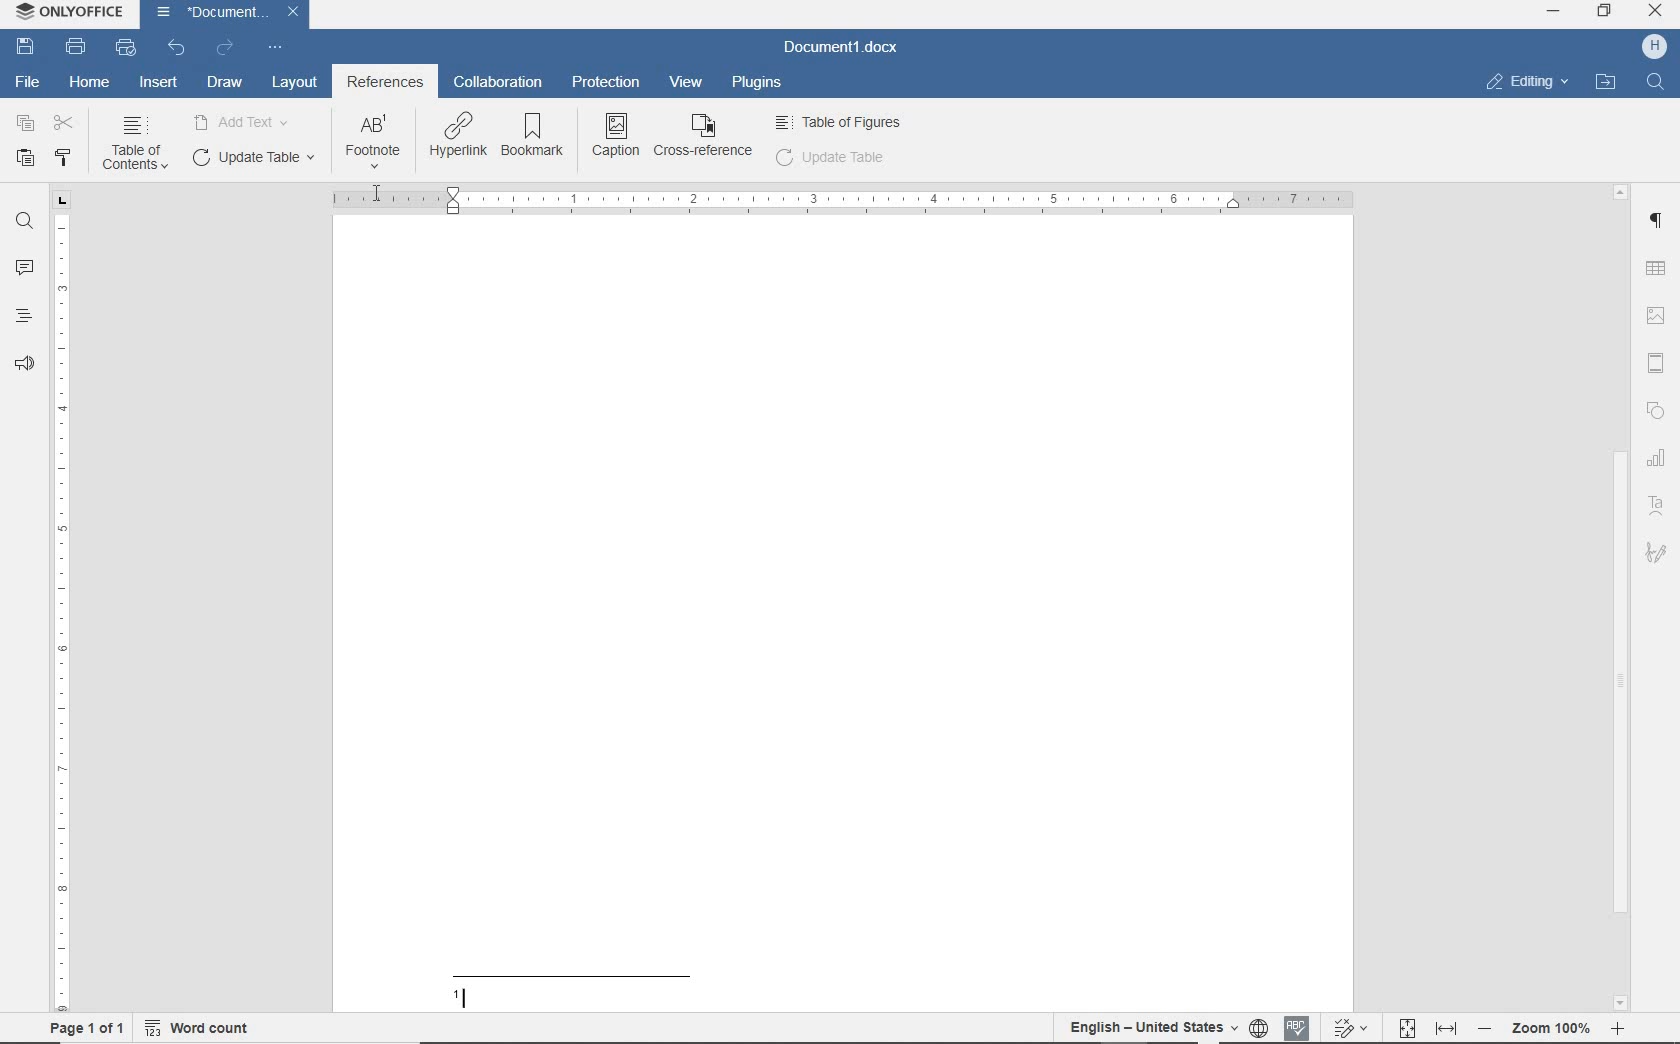  What do you see at coordinates (124, 48) in the screenshot?
I see `quick print` at bounding box center [124, 48].